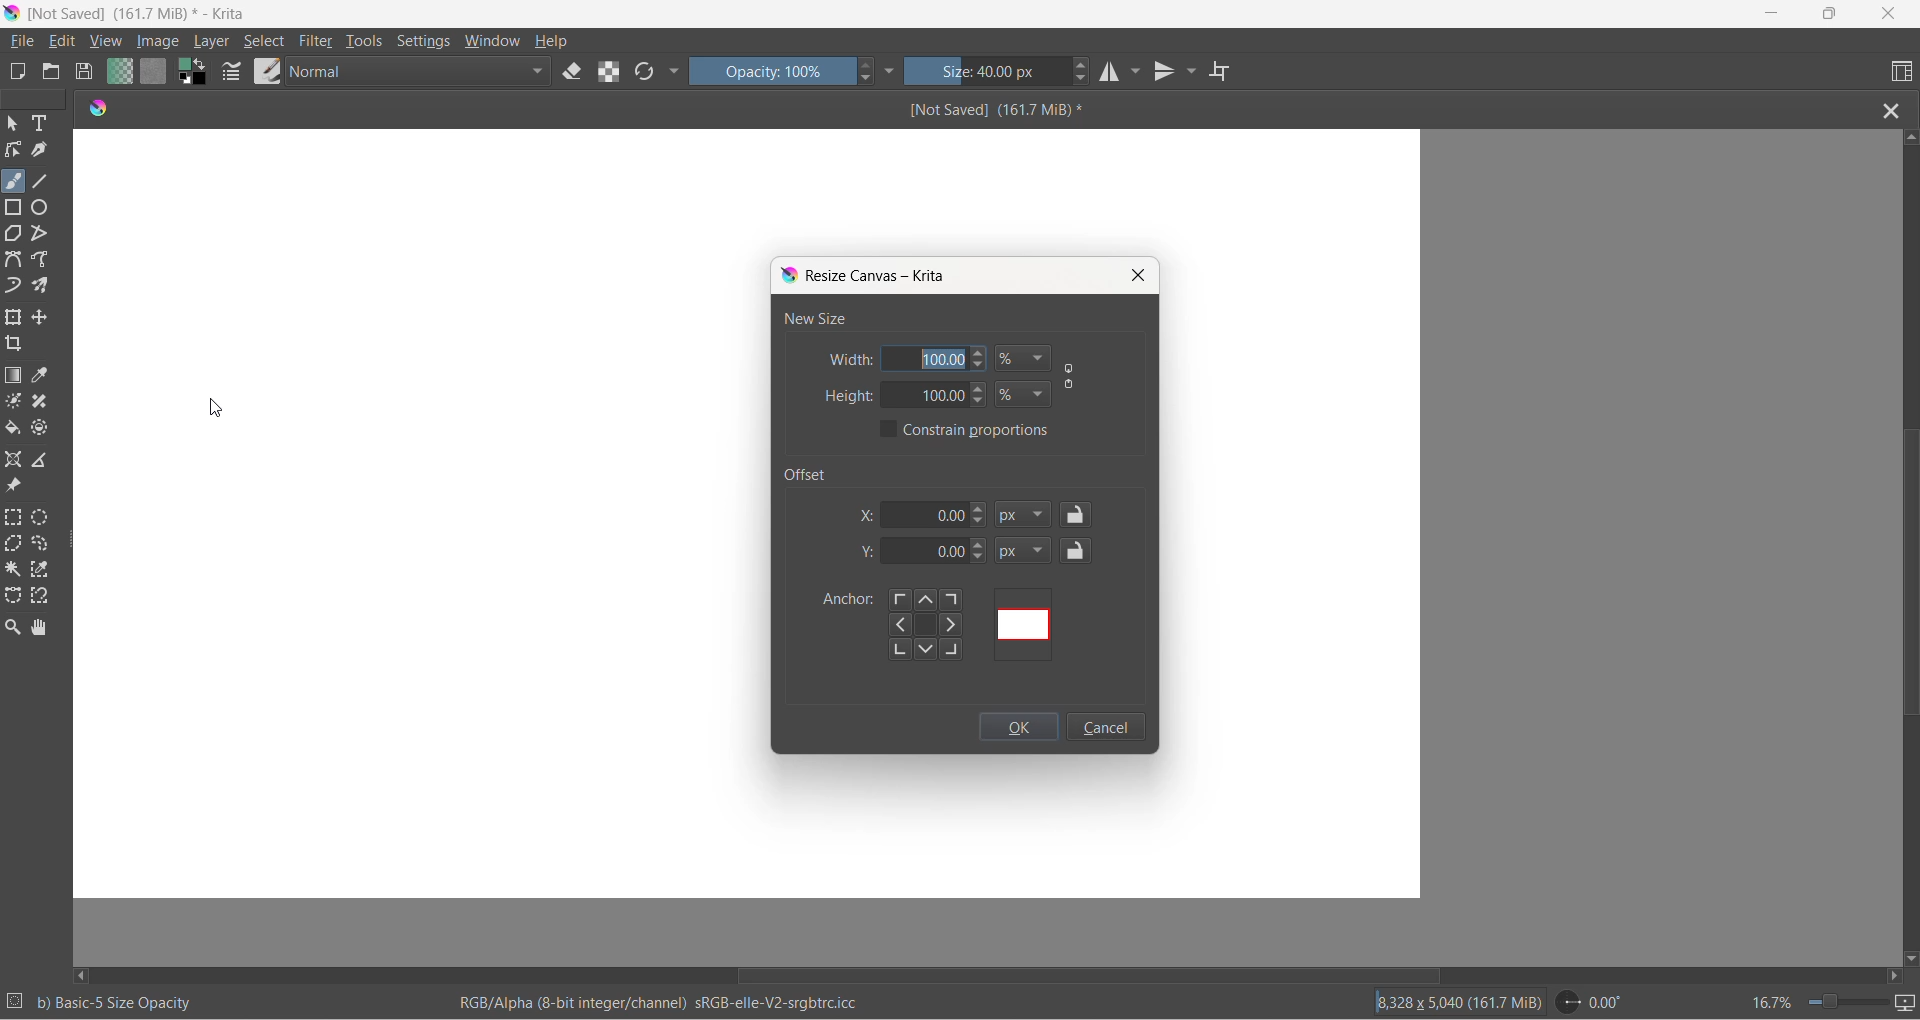  What do you see at coordinates (925, 552) in the screenshot?
I see `y-axis value box` at bounding box center [925, 552].